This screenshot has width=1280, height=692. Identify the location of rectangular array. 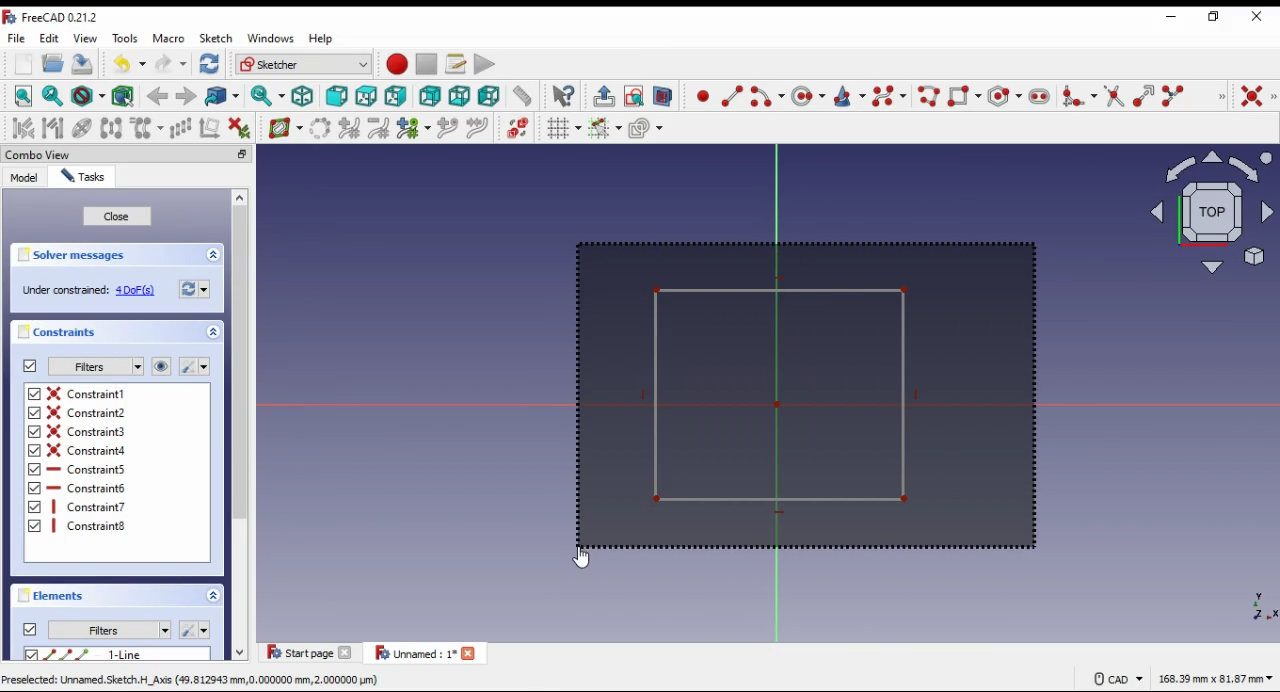
(180, 129).